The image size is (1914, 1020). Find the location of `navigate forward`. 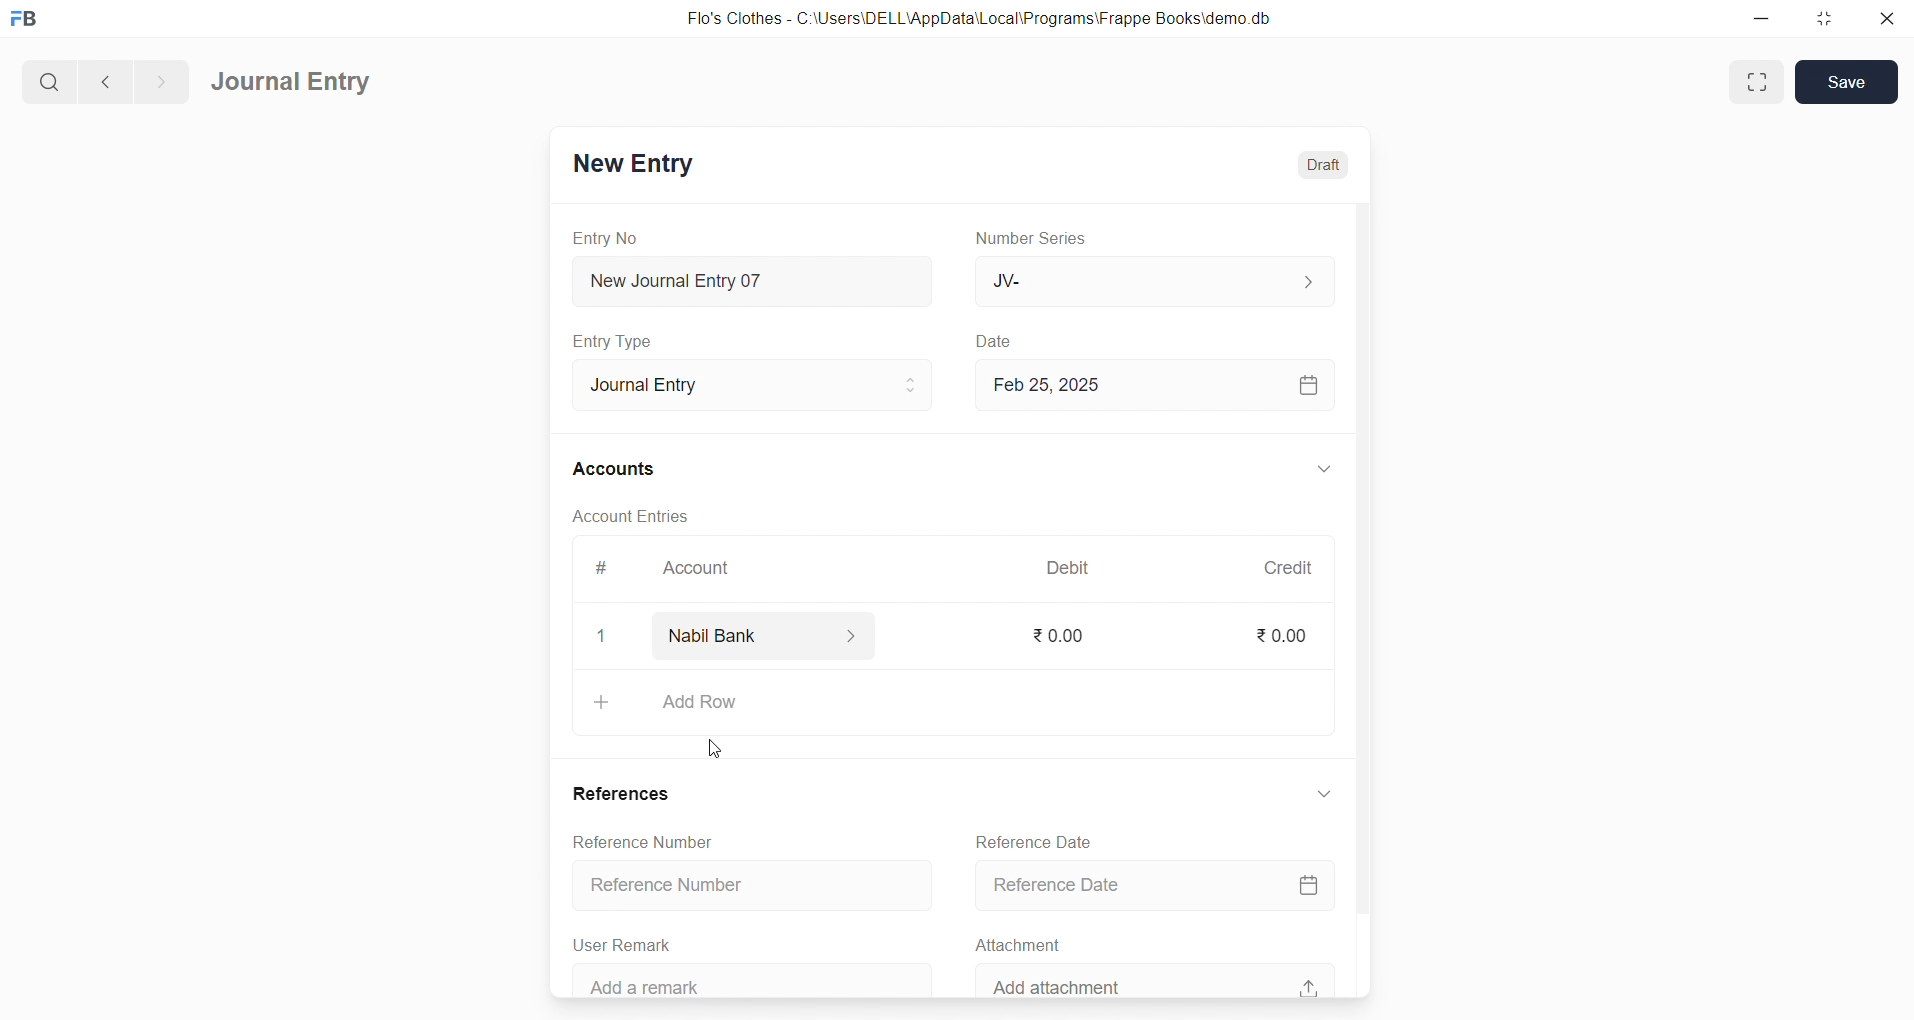

navigate forward is located at coordinates (161, 79).